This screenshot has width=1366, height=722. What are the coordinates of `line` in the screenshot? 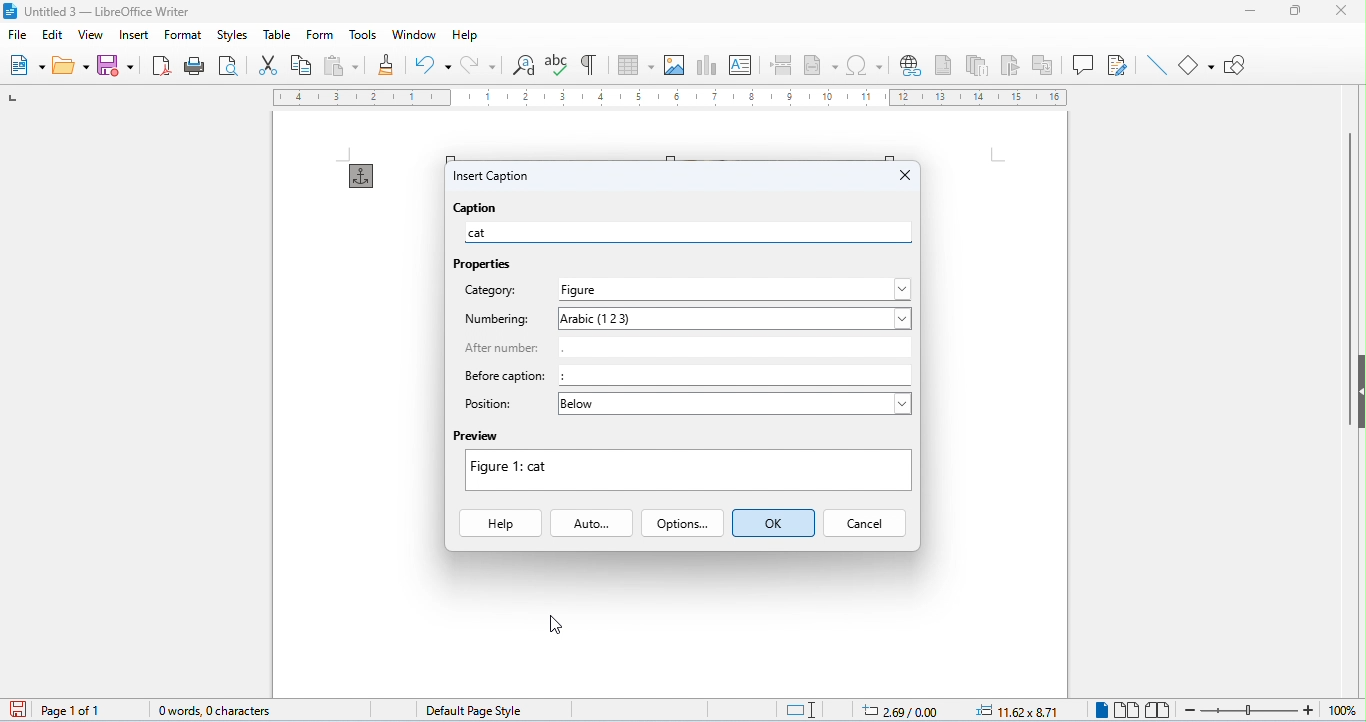 It's located at (1155, 65).